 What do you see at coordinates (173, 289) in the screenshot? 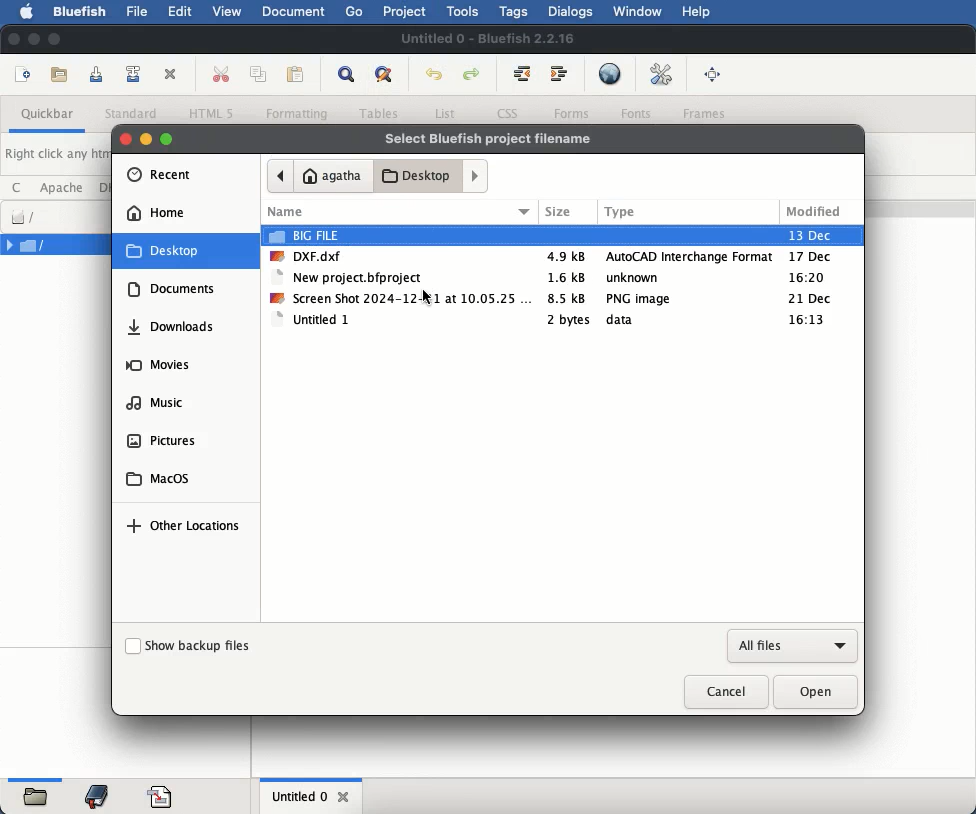
I see `documents` at bounding box center [173, 289].